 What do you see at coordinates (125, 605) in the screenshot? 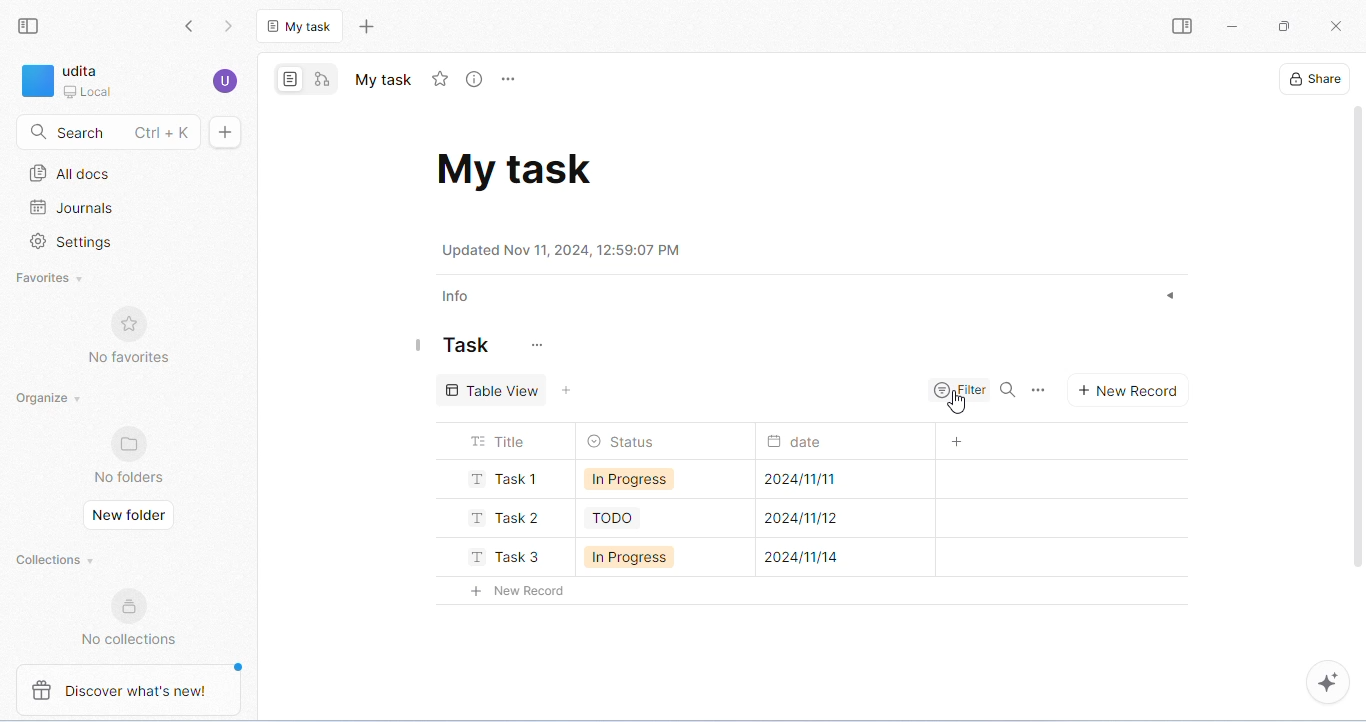
I see `collections logo` at bounding box center [125, 605].